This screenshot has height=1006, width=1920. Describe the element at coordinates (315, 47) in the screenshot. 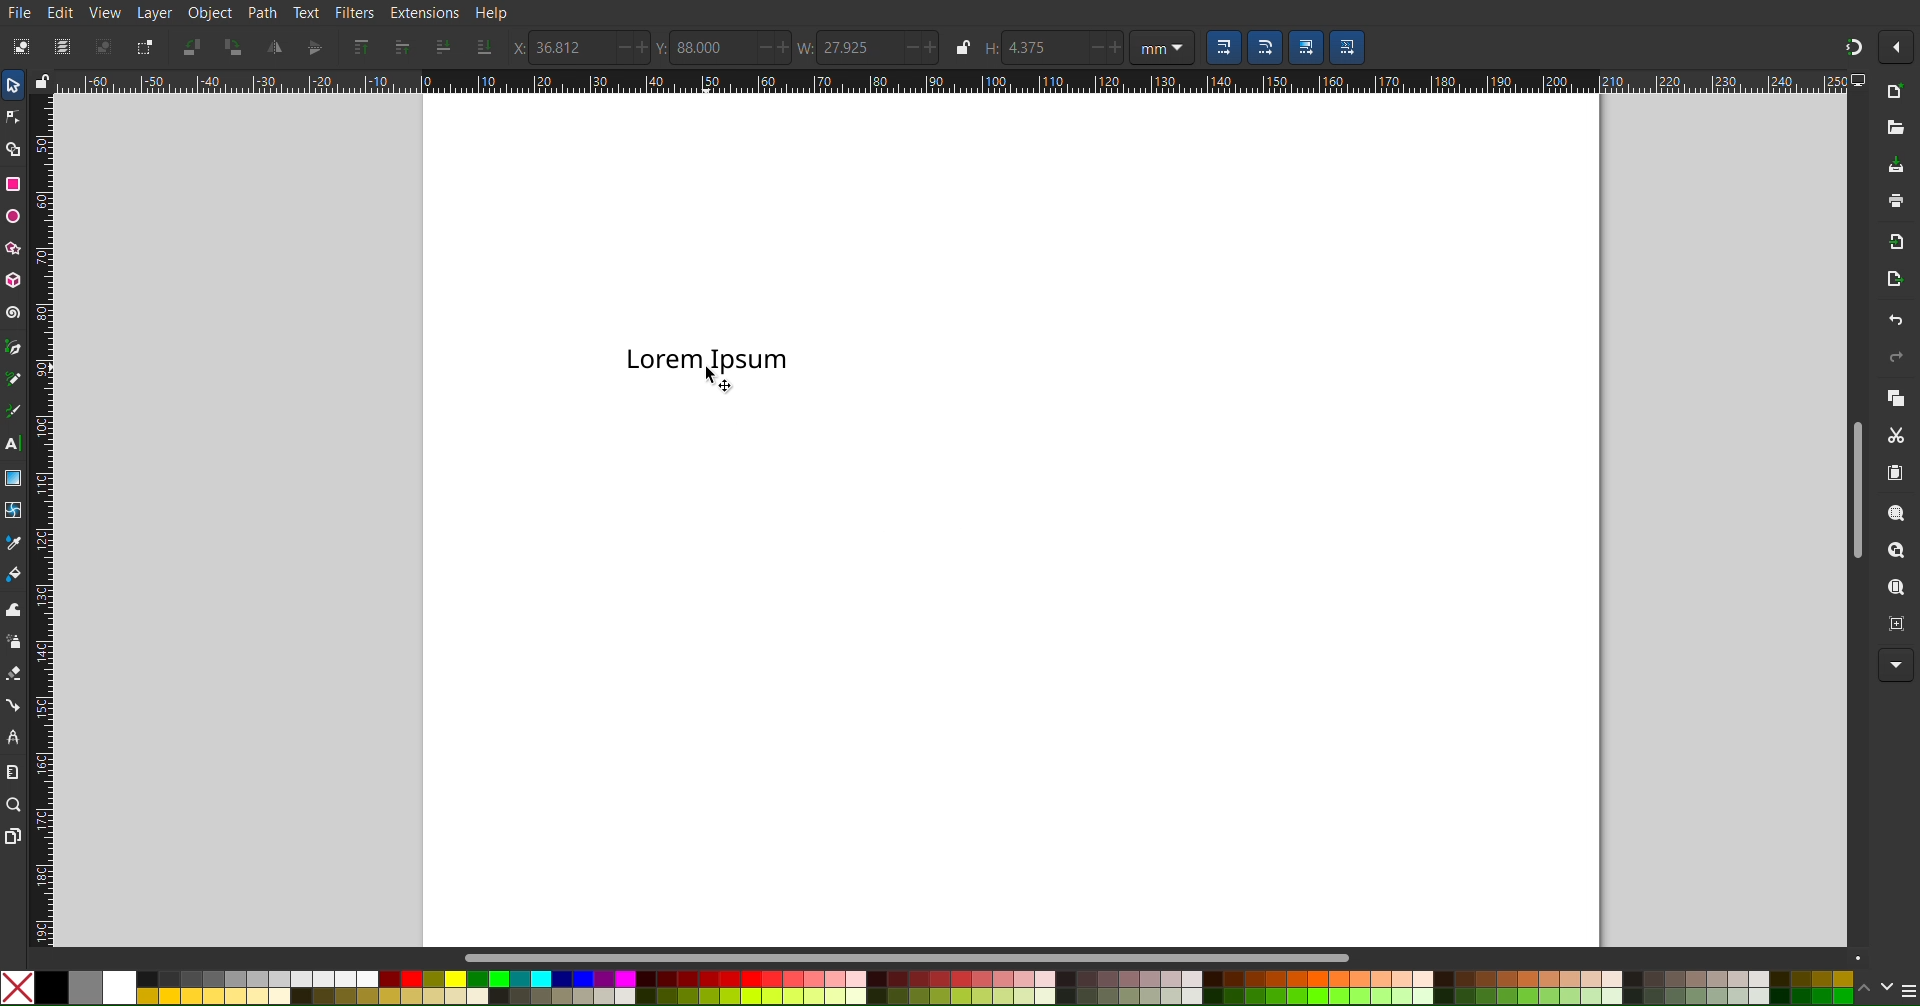

I see `mirror vertically` at that location.